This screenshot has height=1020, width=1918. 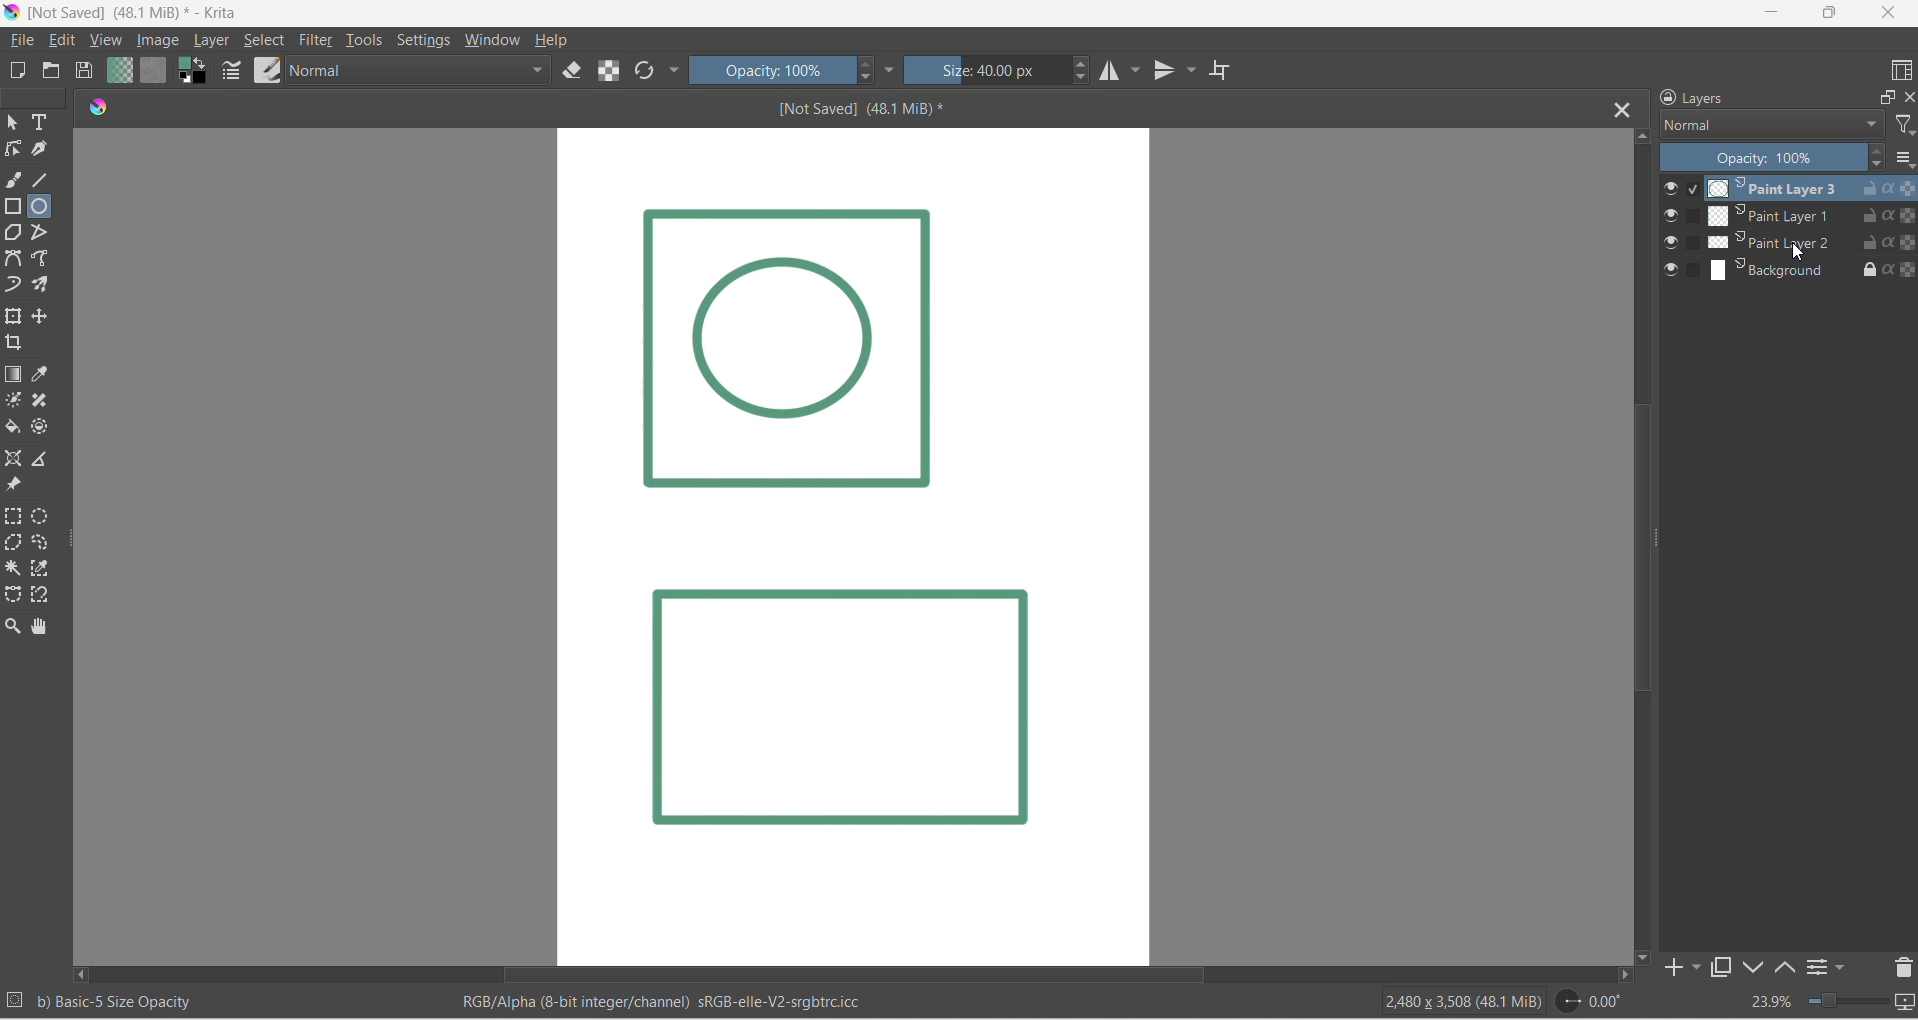 I want to click on unlock, so click(x=1865, y=239).